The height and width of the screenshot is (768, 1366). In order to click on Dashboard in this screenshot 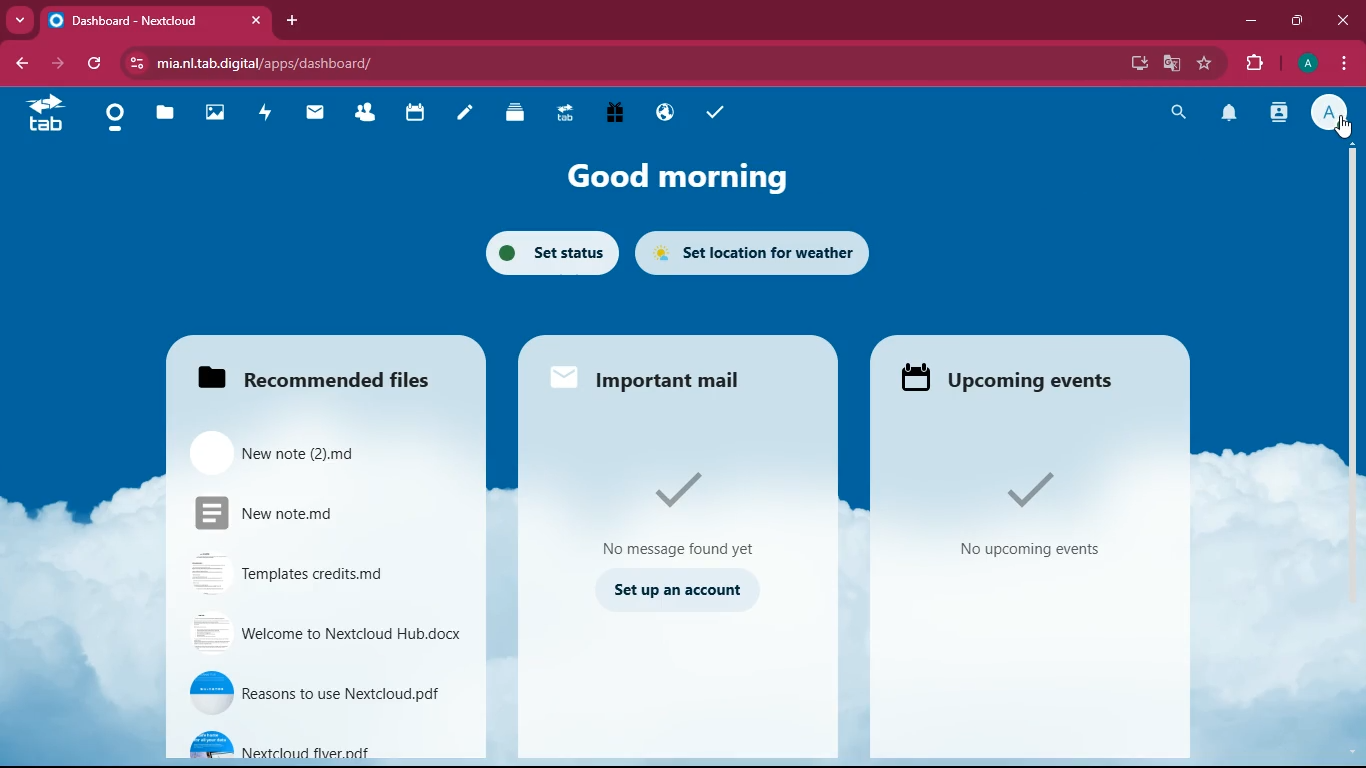, I will do `click(115, 119)`.